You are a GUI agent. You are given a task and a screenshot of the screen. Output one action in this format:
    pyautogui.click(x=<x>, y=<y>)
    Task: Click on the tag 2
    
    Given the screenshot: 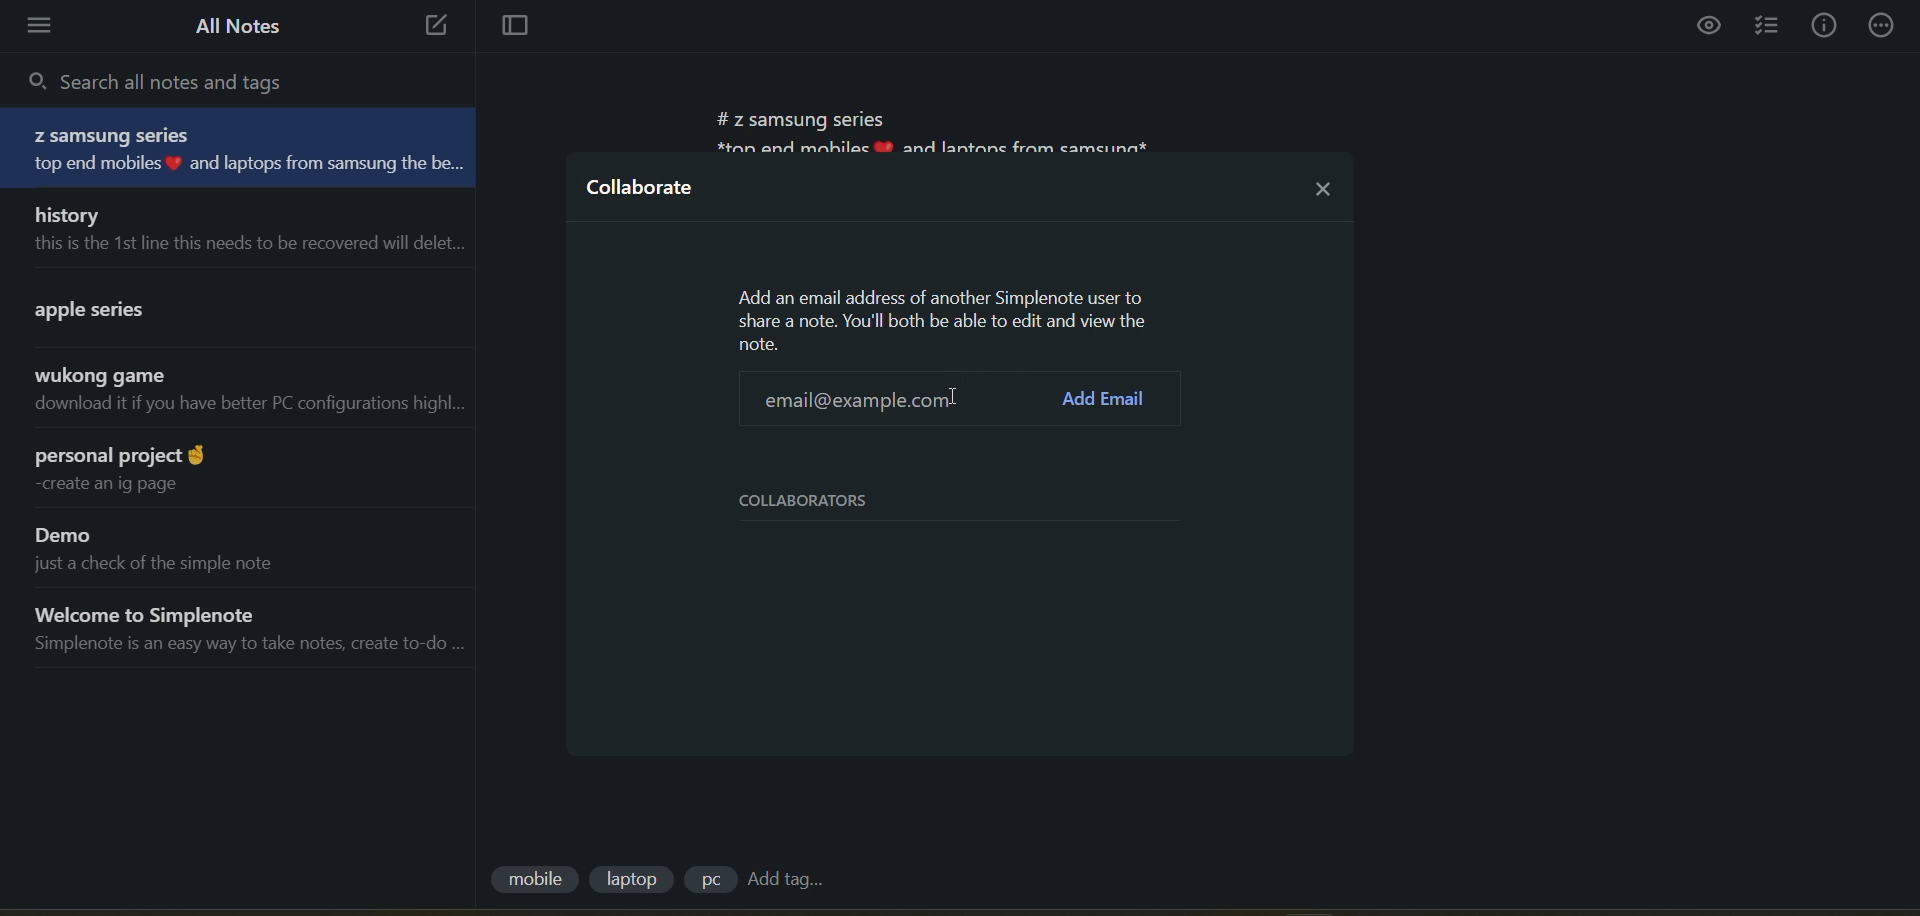 What is the action you would take?
    pyautogui.click(x=636, y=879)
    